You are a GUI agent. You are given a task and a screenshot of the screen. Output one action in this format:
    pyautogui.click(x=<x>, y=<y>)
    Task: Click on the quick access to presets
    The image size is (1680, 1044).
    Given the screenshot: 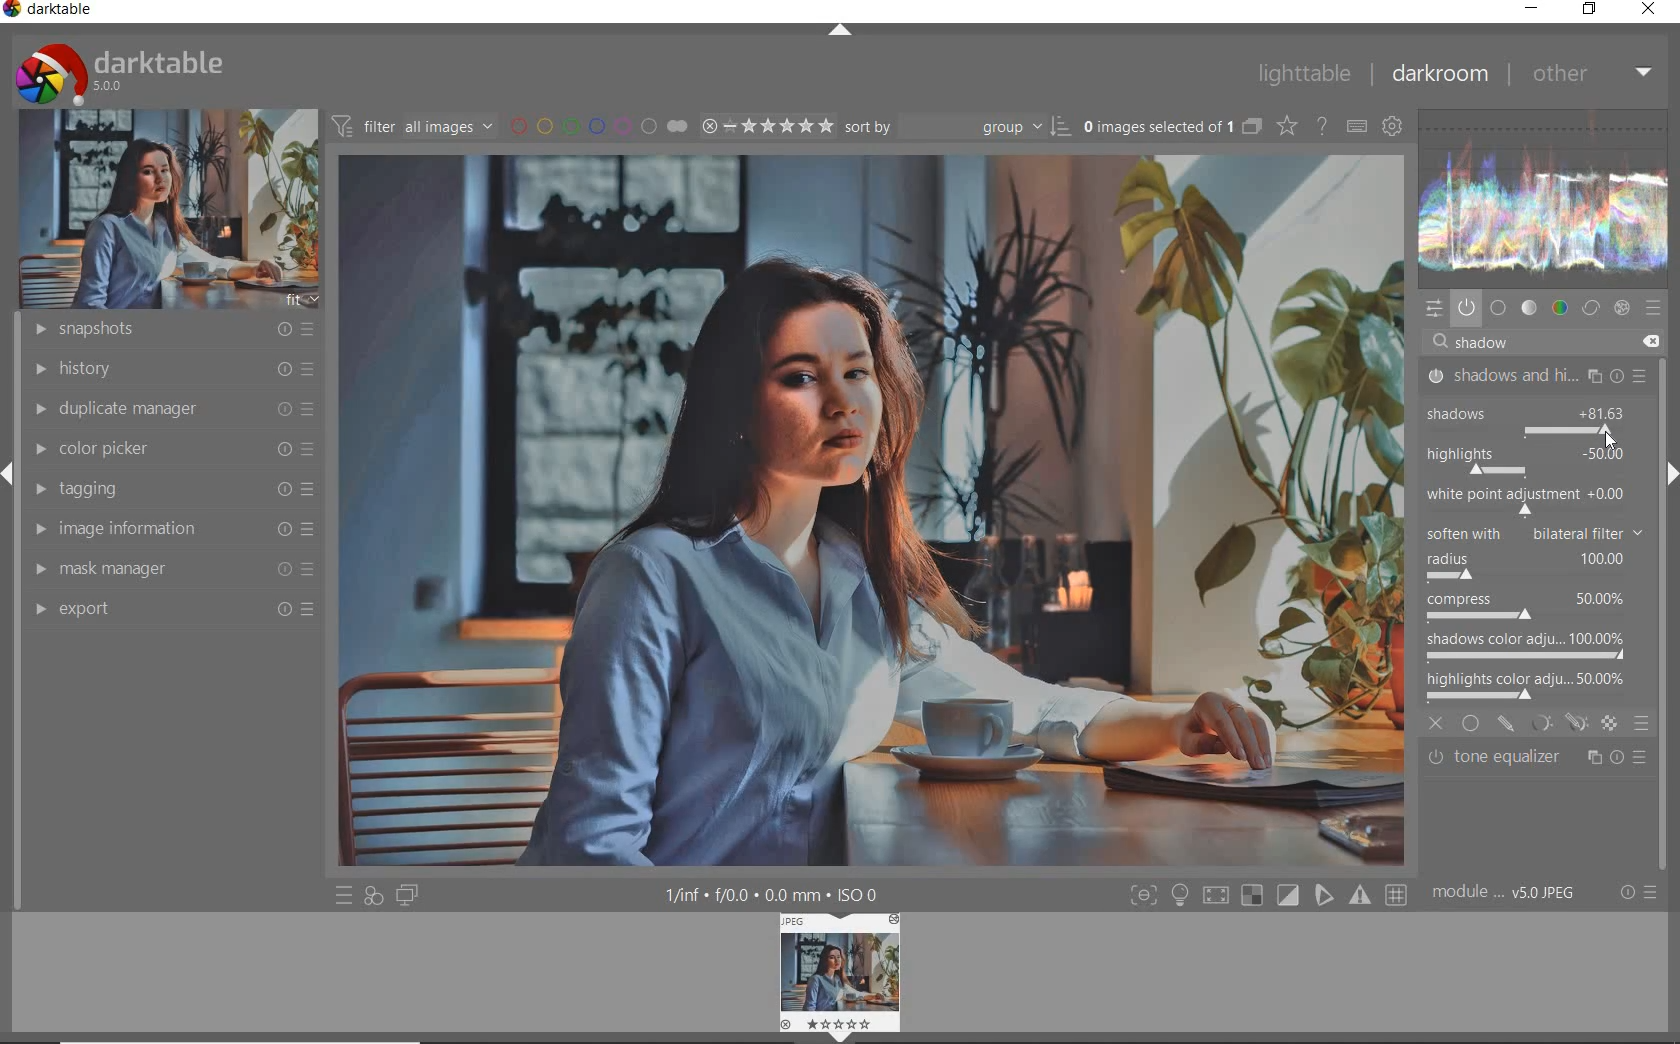 What is the action you would take?
    pyautogui.click(x=344, y=895)
    